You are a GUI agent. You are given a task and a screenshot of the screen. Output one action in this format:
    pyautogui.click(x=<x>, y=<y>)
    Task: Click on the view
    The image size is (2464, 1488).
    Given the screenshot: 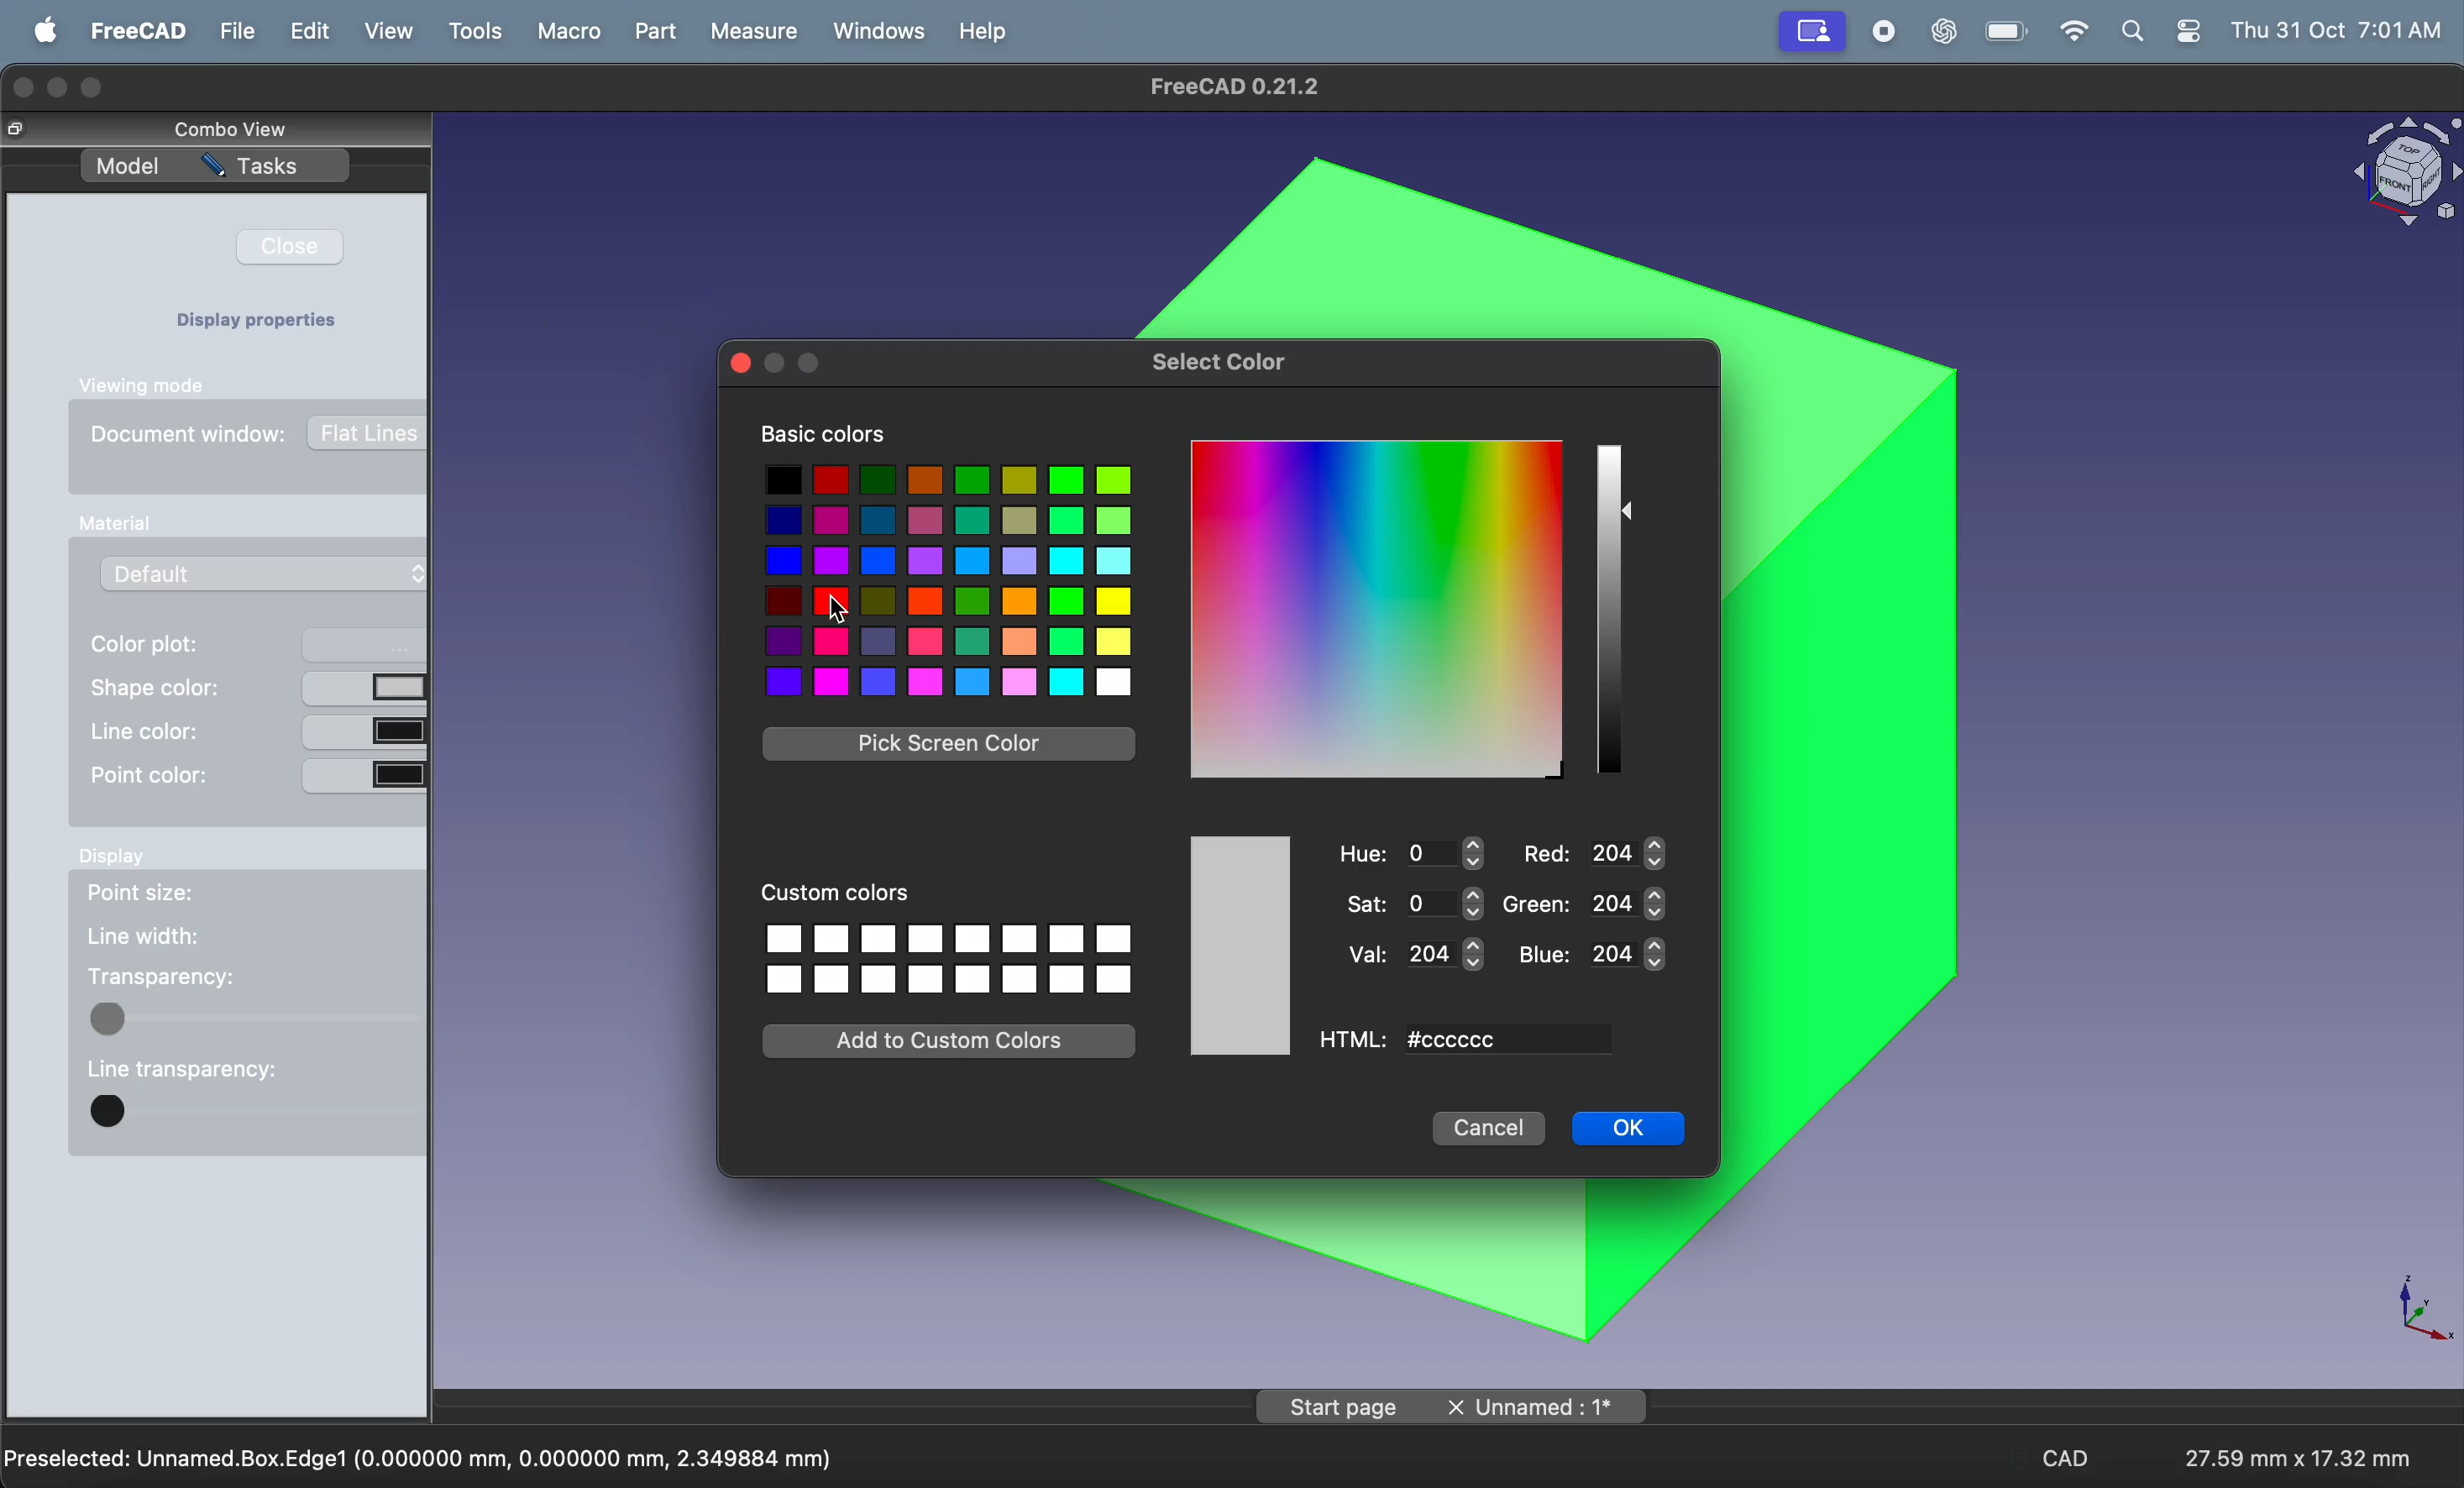 What is the action you would take?
    pyautogui.click(x=395, y=33)
    